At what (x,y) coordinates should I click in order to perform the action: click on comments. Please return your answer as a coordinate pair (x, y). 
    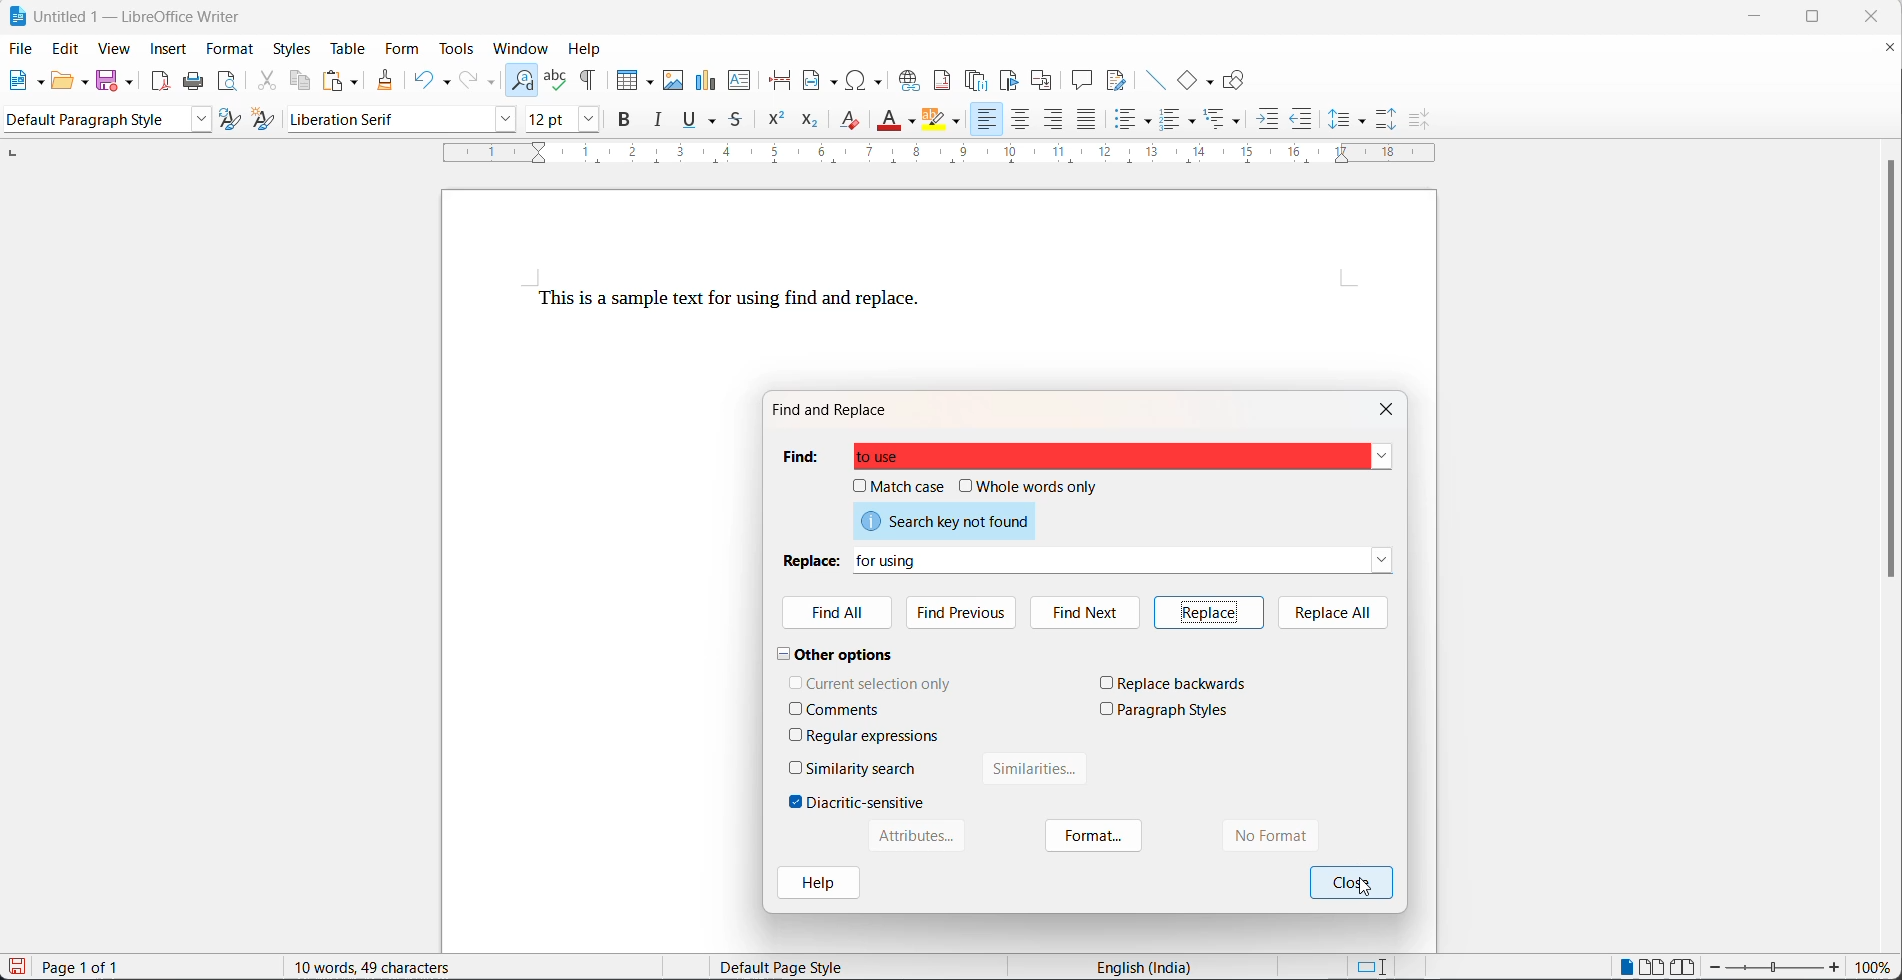
    Looking at the image, I should click on (844, 710).